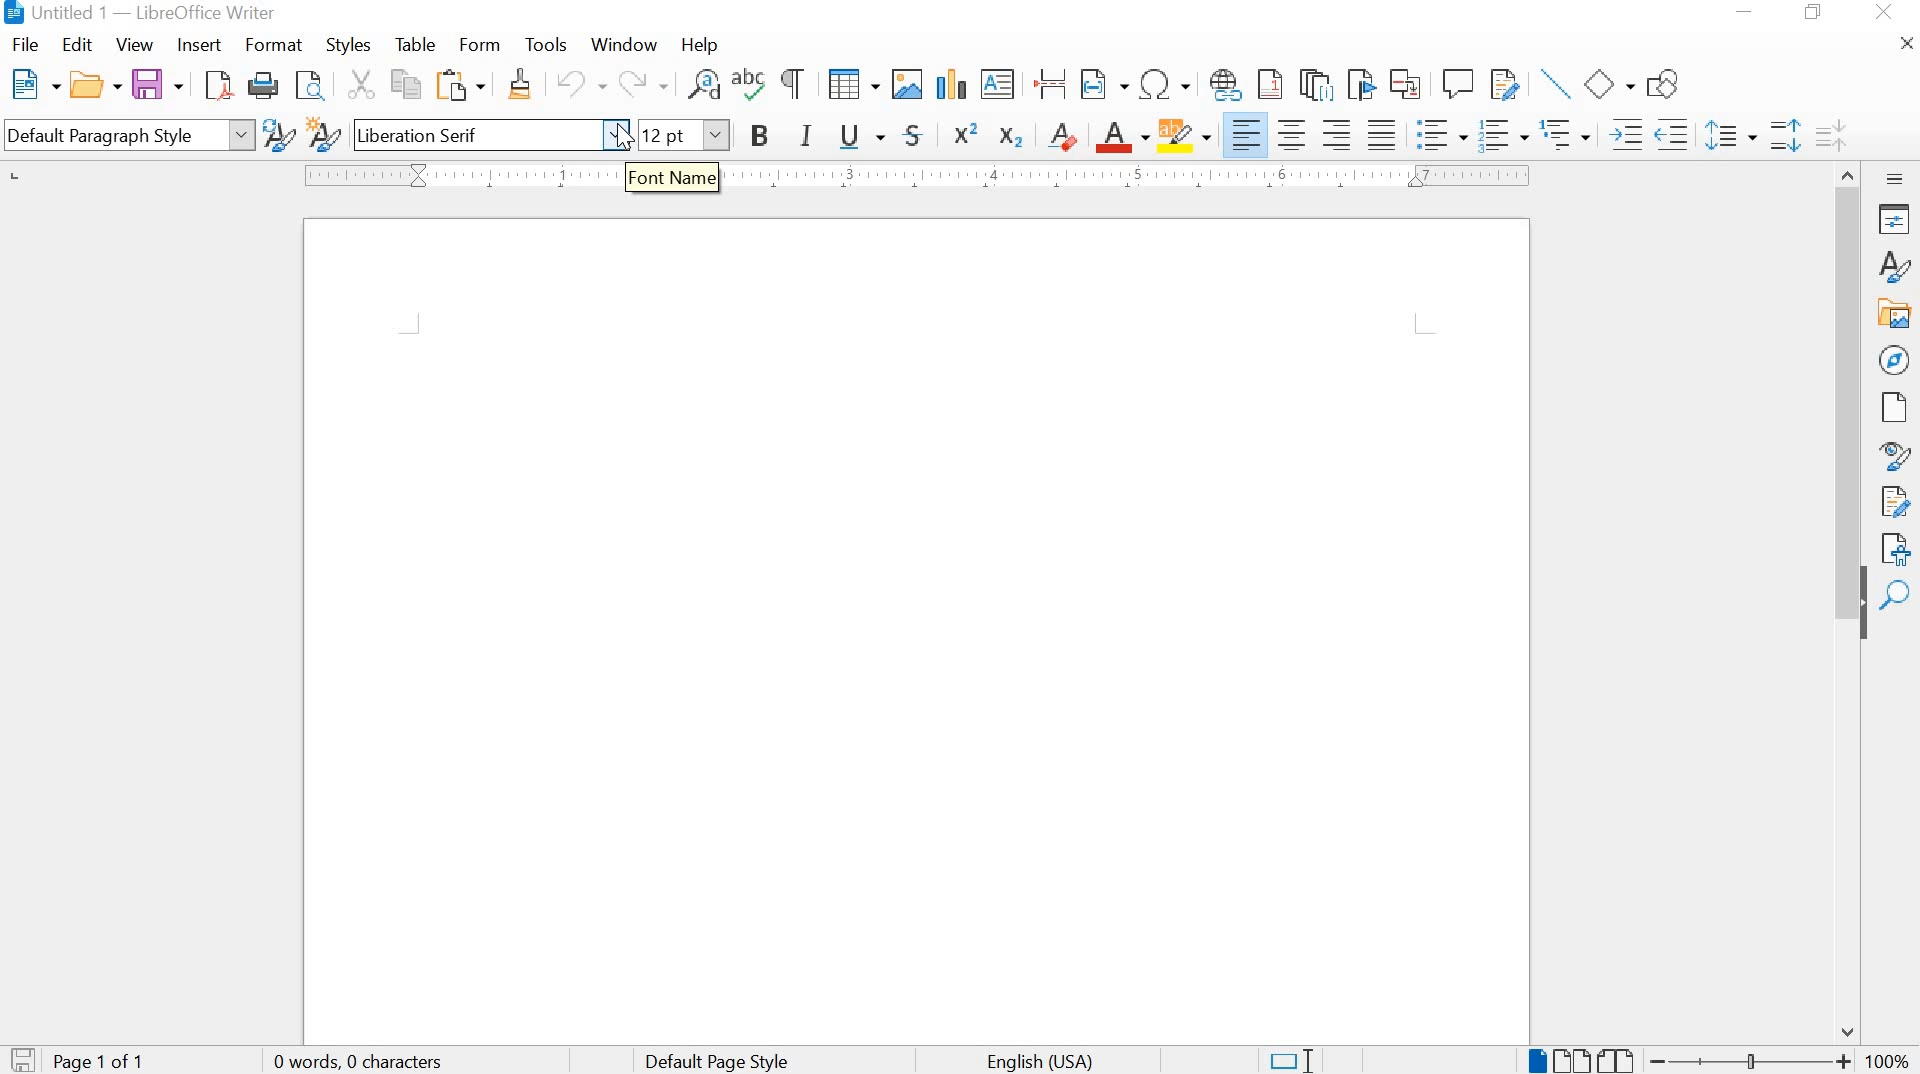 This screenshot has height=1074, width=1920. What do you see at coordinates (493, 136) in the screenshot?
I see `FONT NAME` at bounding box center [493, 136].